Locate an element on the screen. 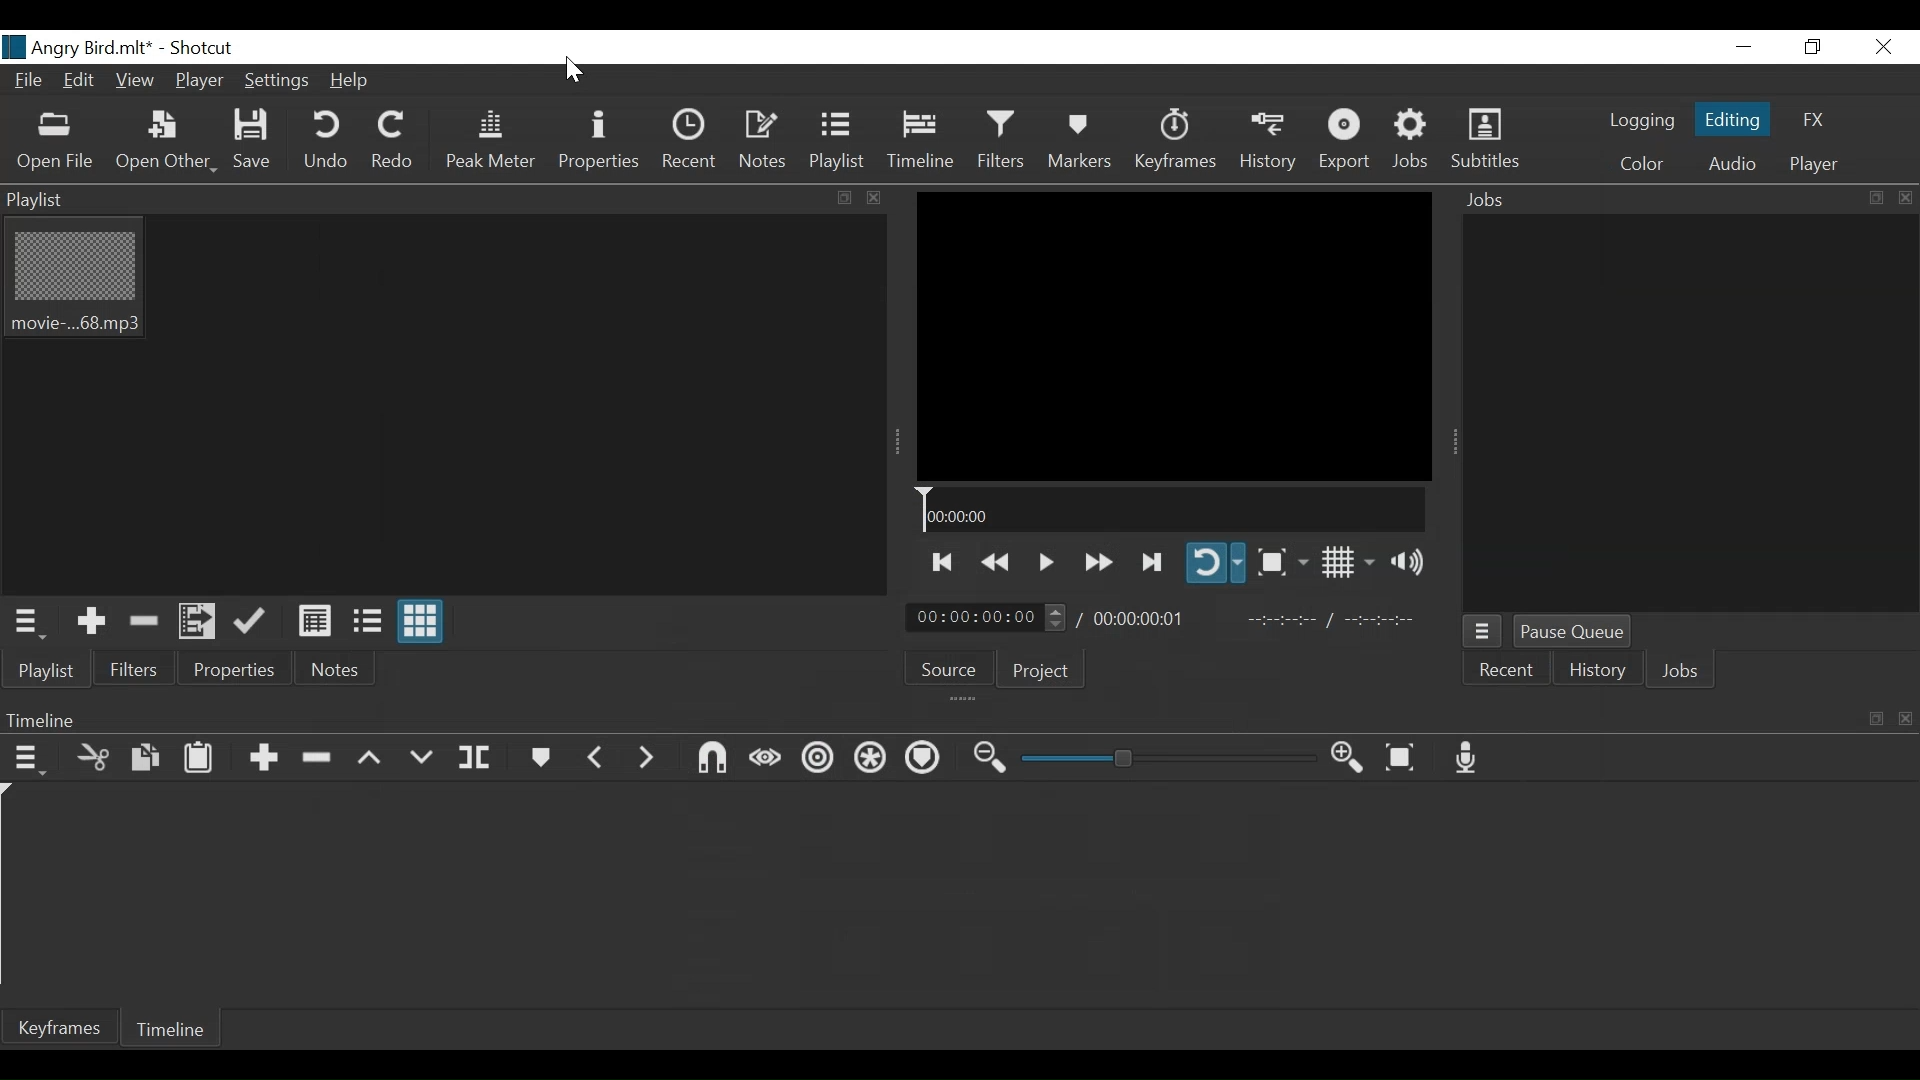  Play forward quickly is located at coordinates (1153, 561).